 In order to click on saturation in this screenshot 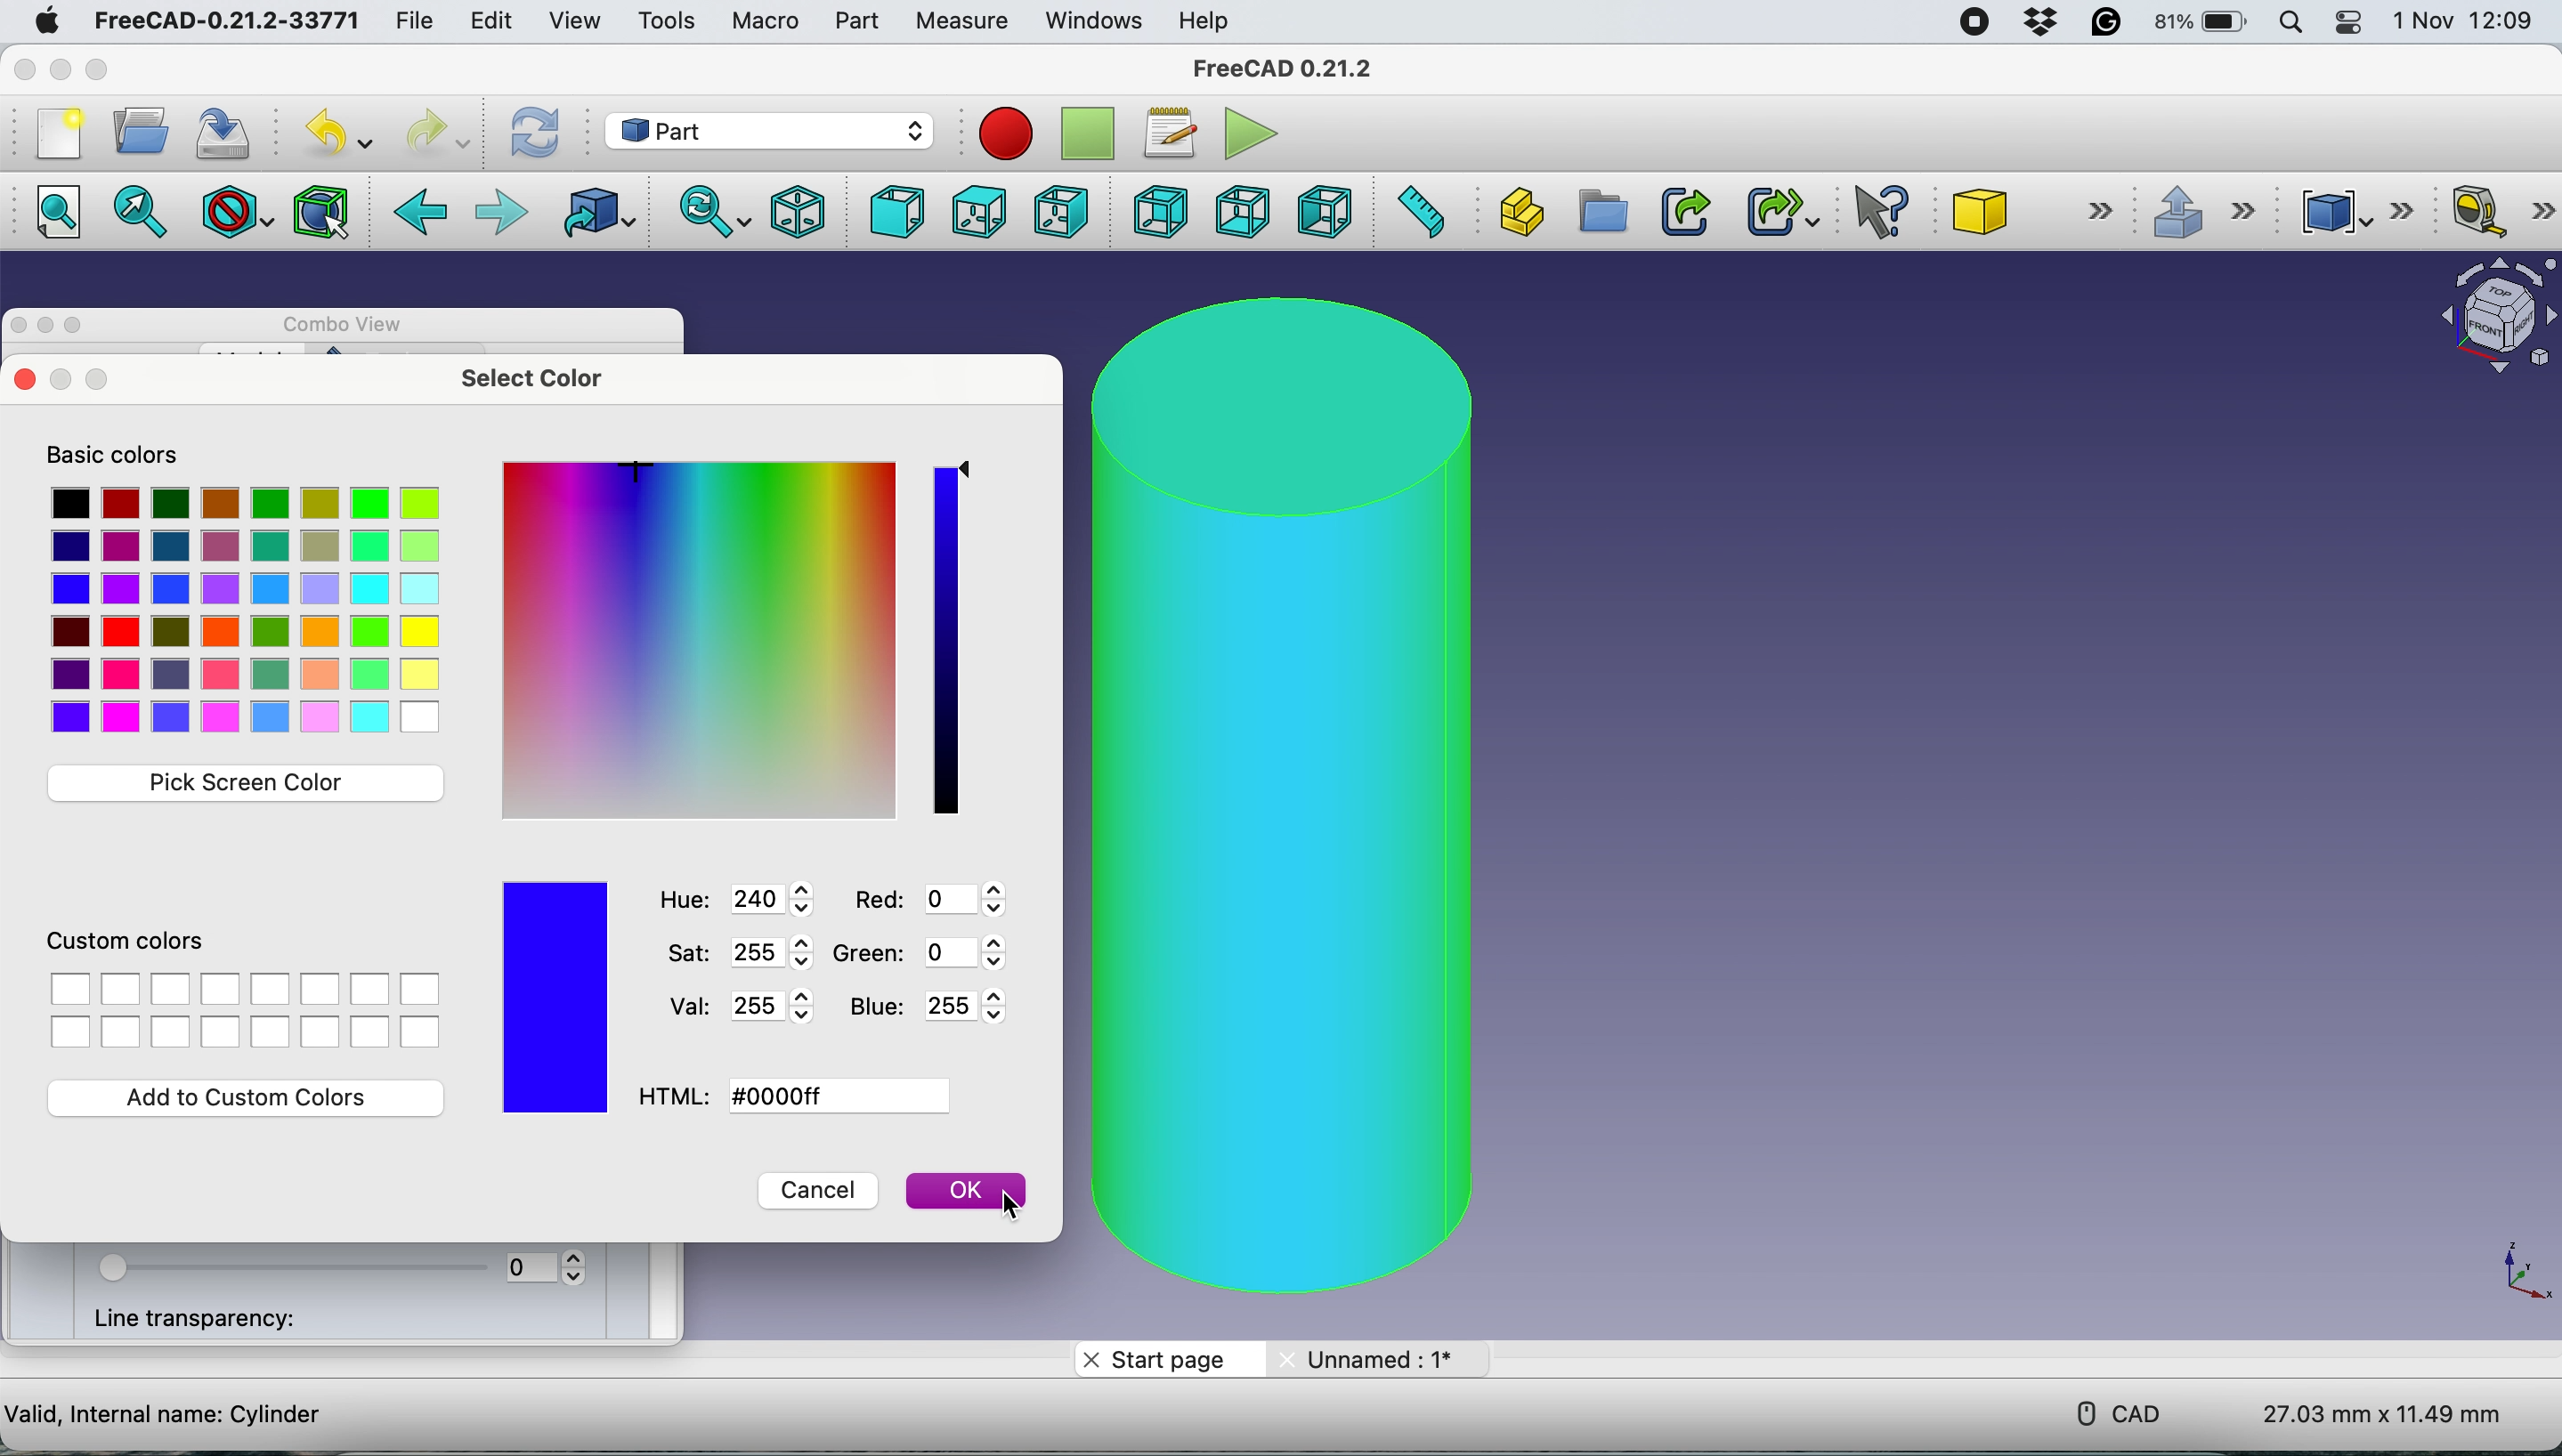, I will do `click(742, 952)`.